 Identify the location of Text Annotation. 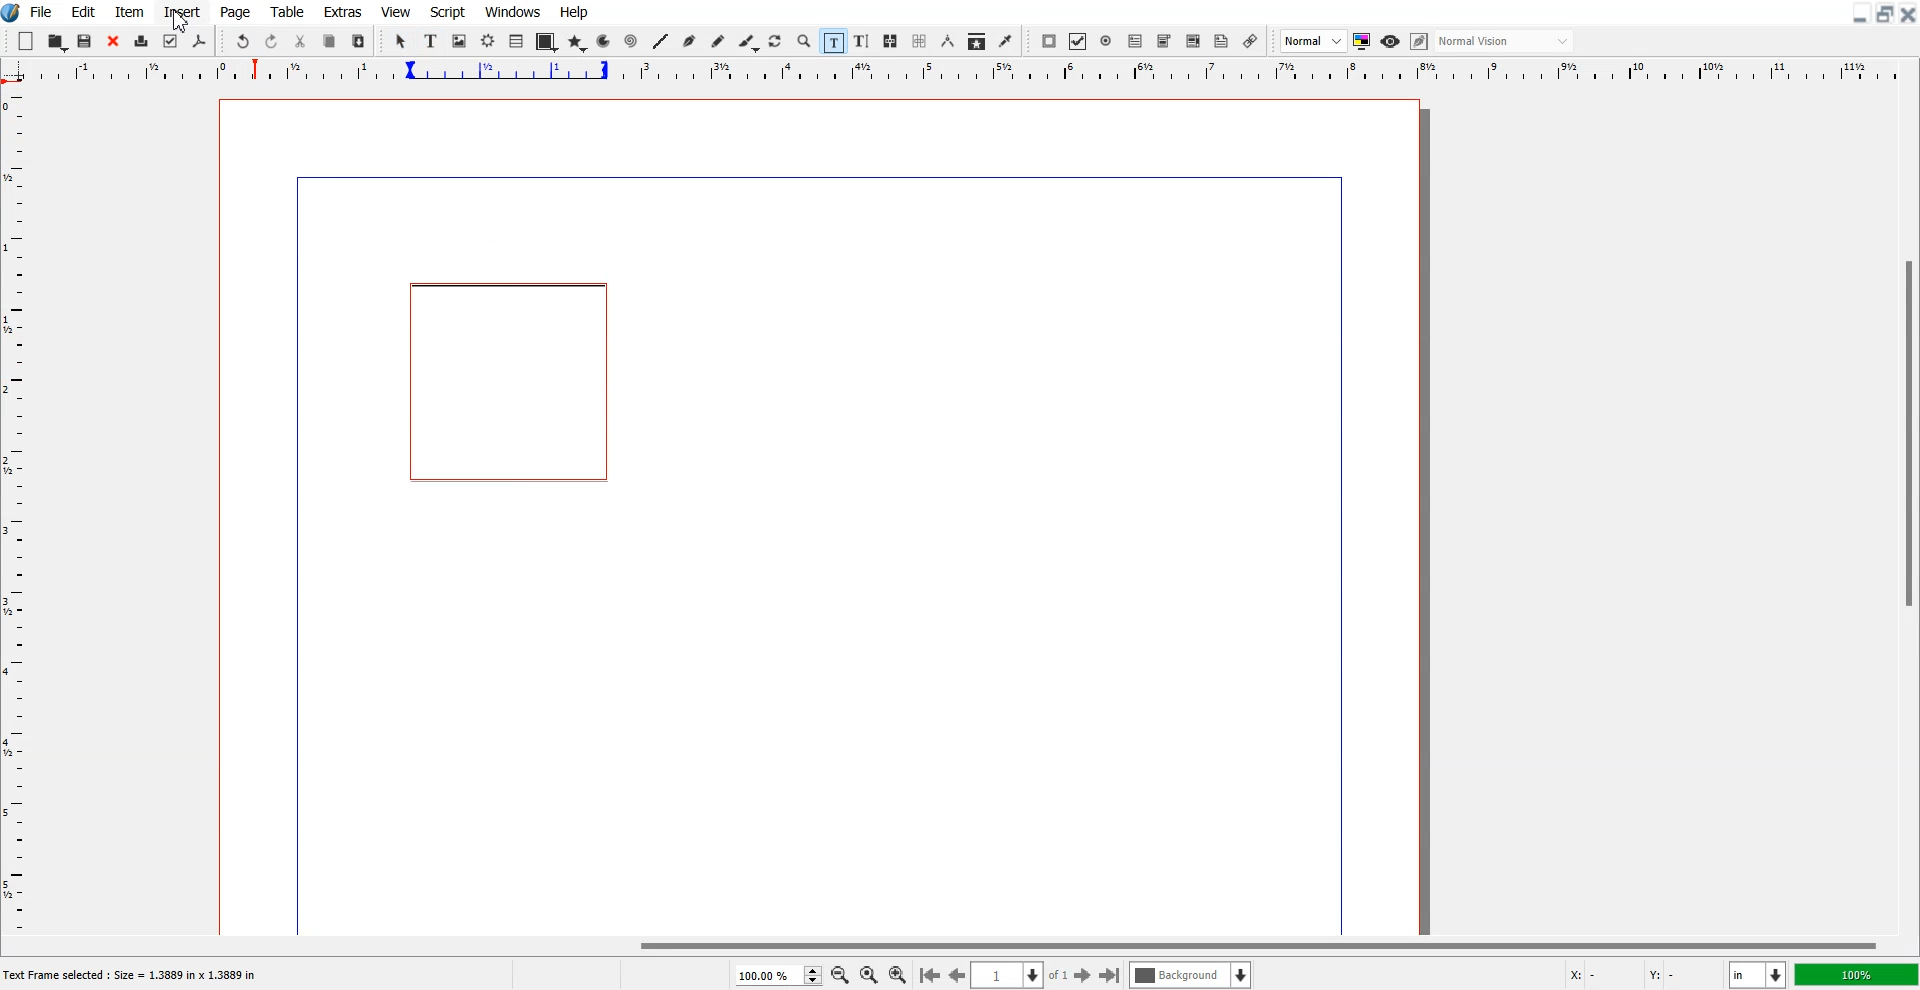
(1221, 42).